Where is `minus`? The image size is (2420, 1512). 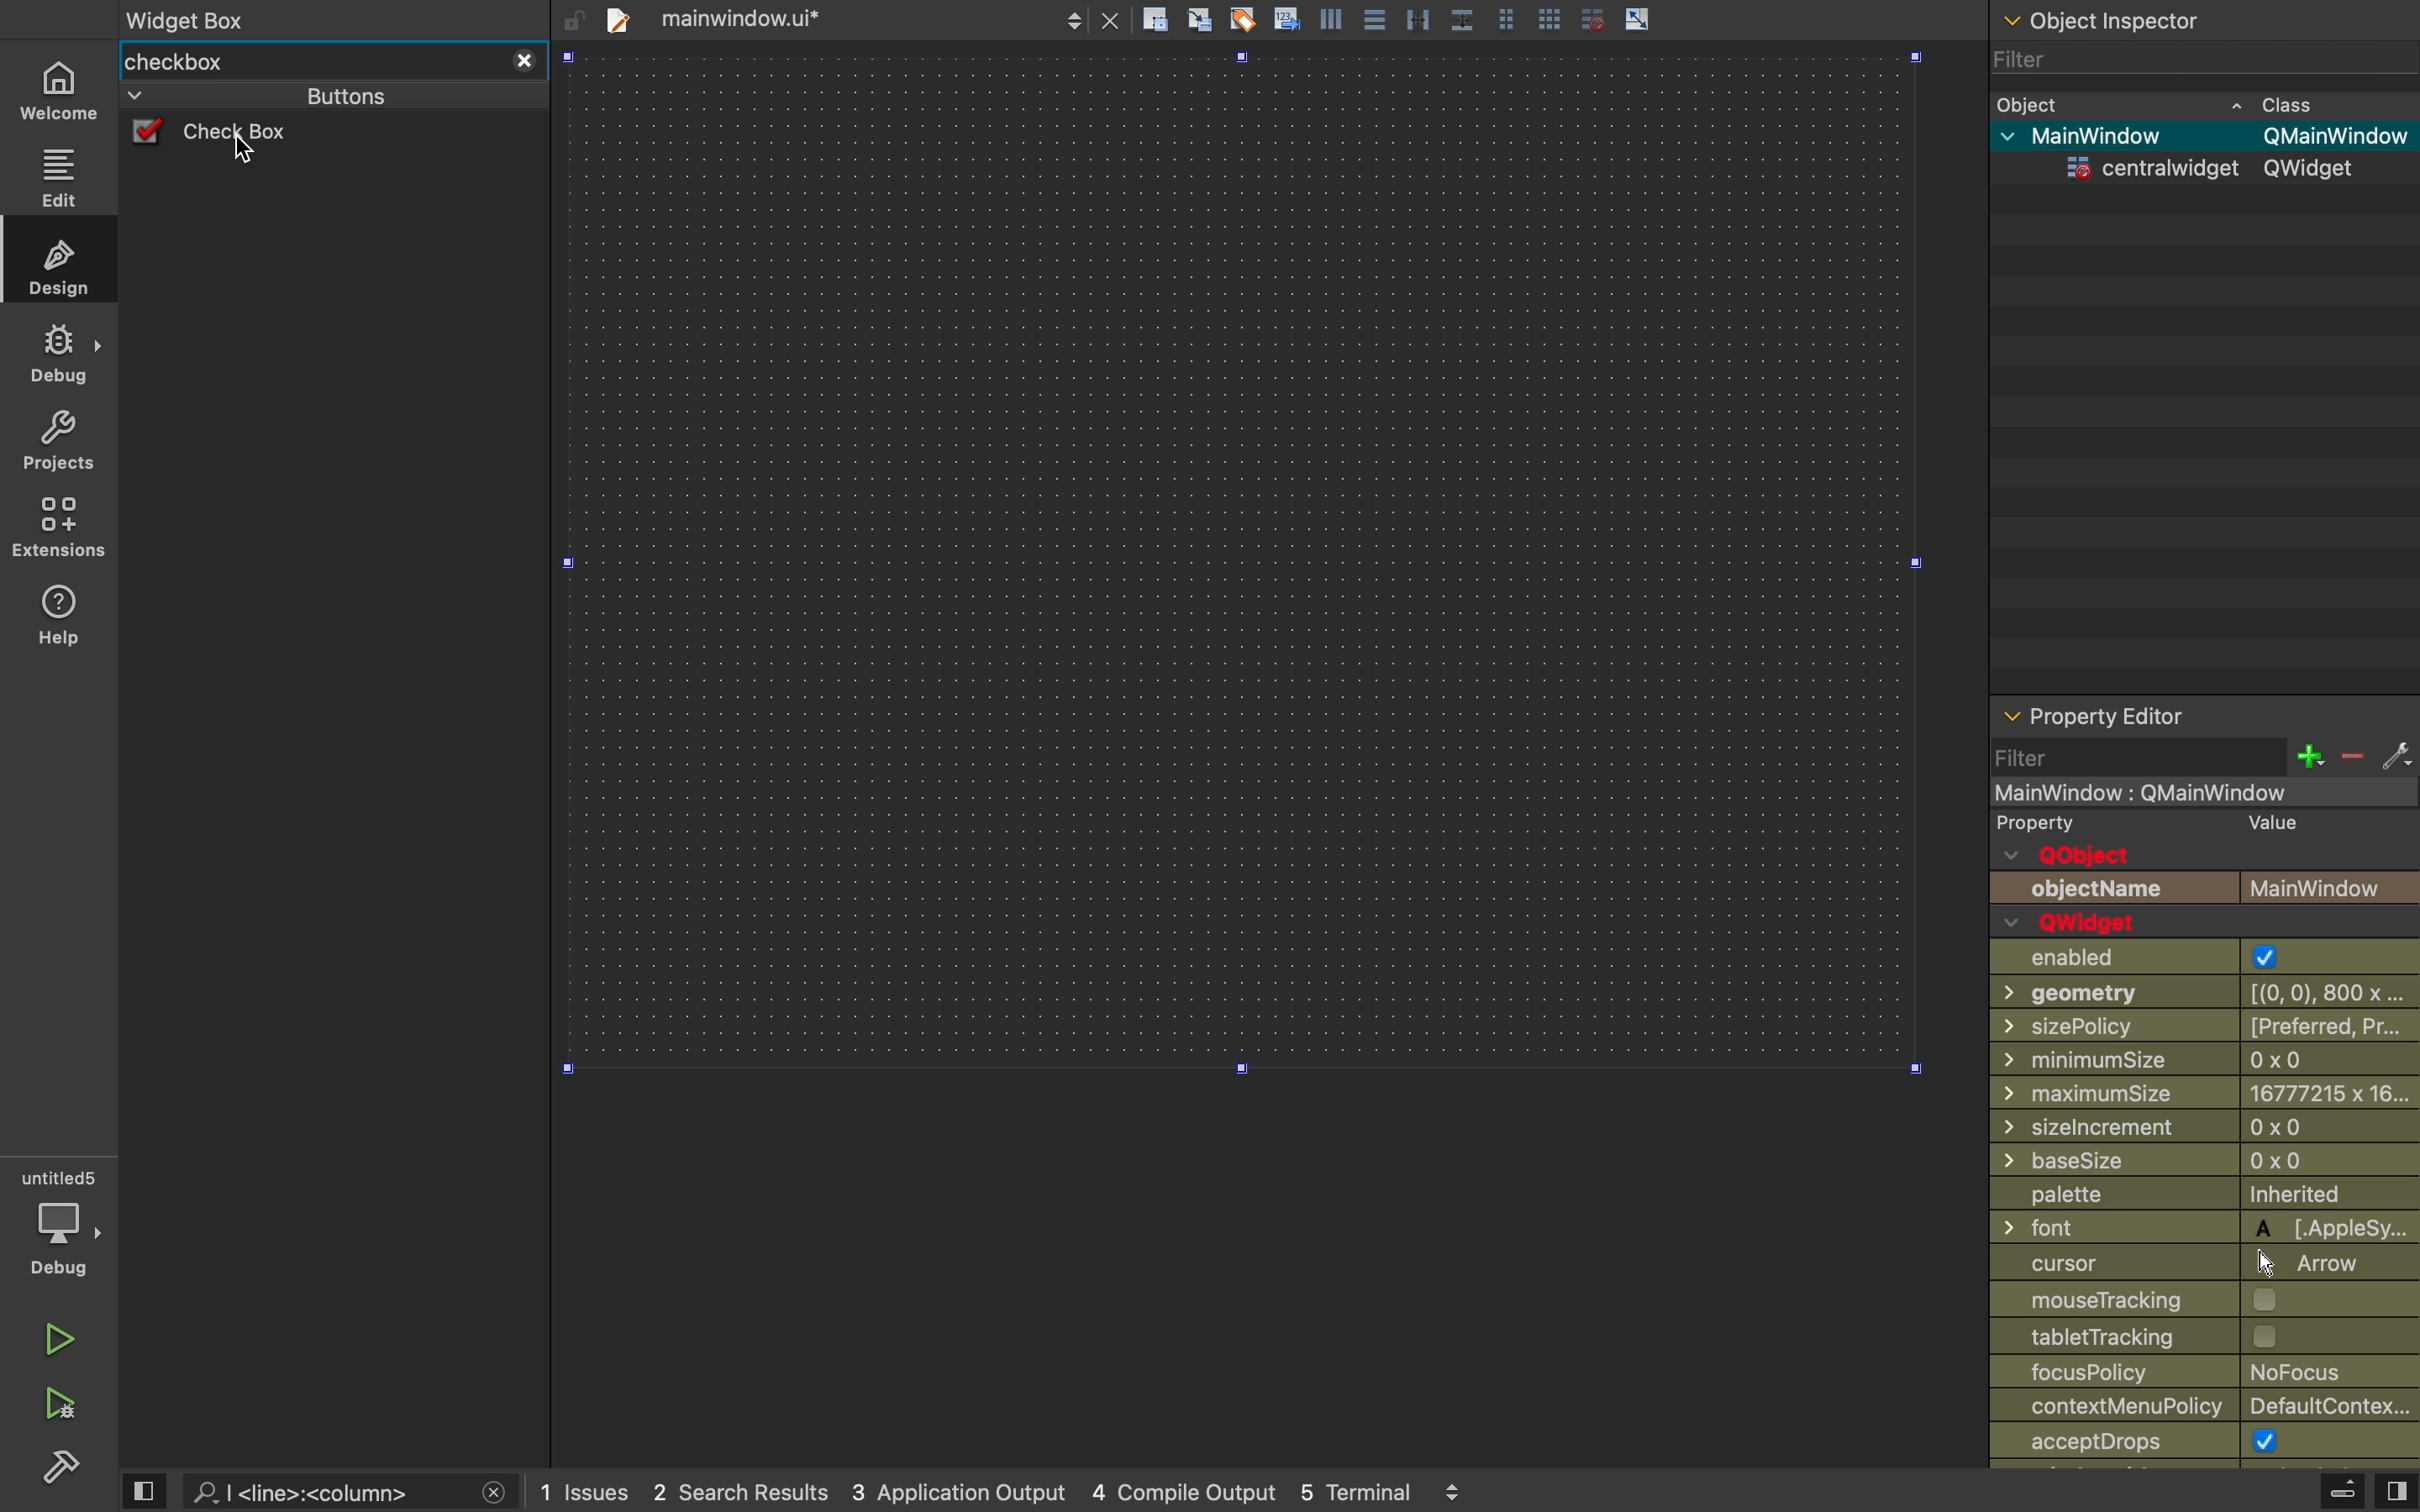 minus is located at coordinates (2350, 758).